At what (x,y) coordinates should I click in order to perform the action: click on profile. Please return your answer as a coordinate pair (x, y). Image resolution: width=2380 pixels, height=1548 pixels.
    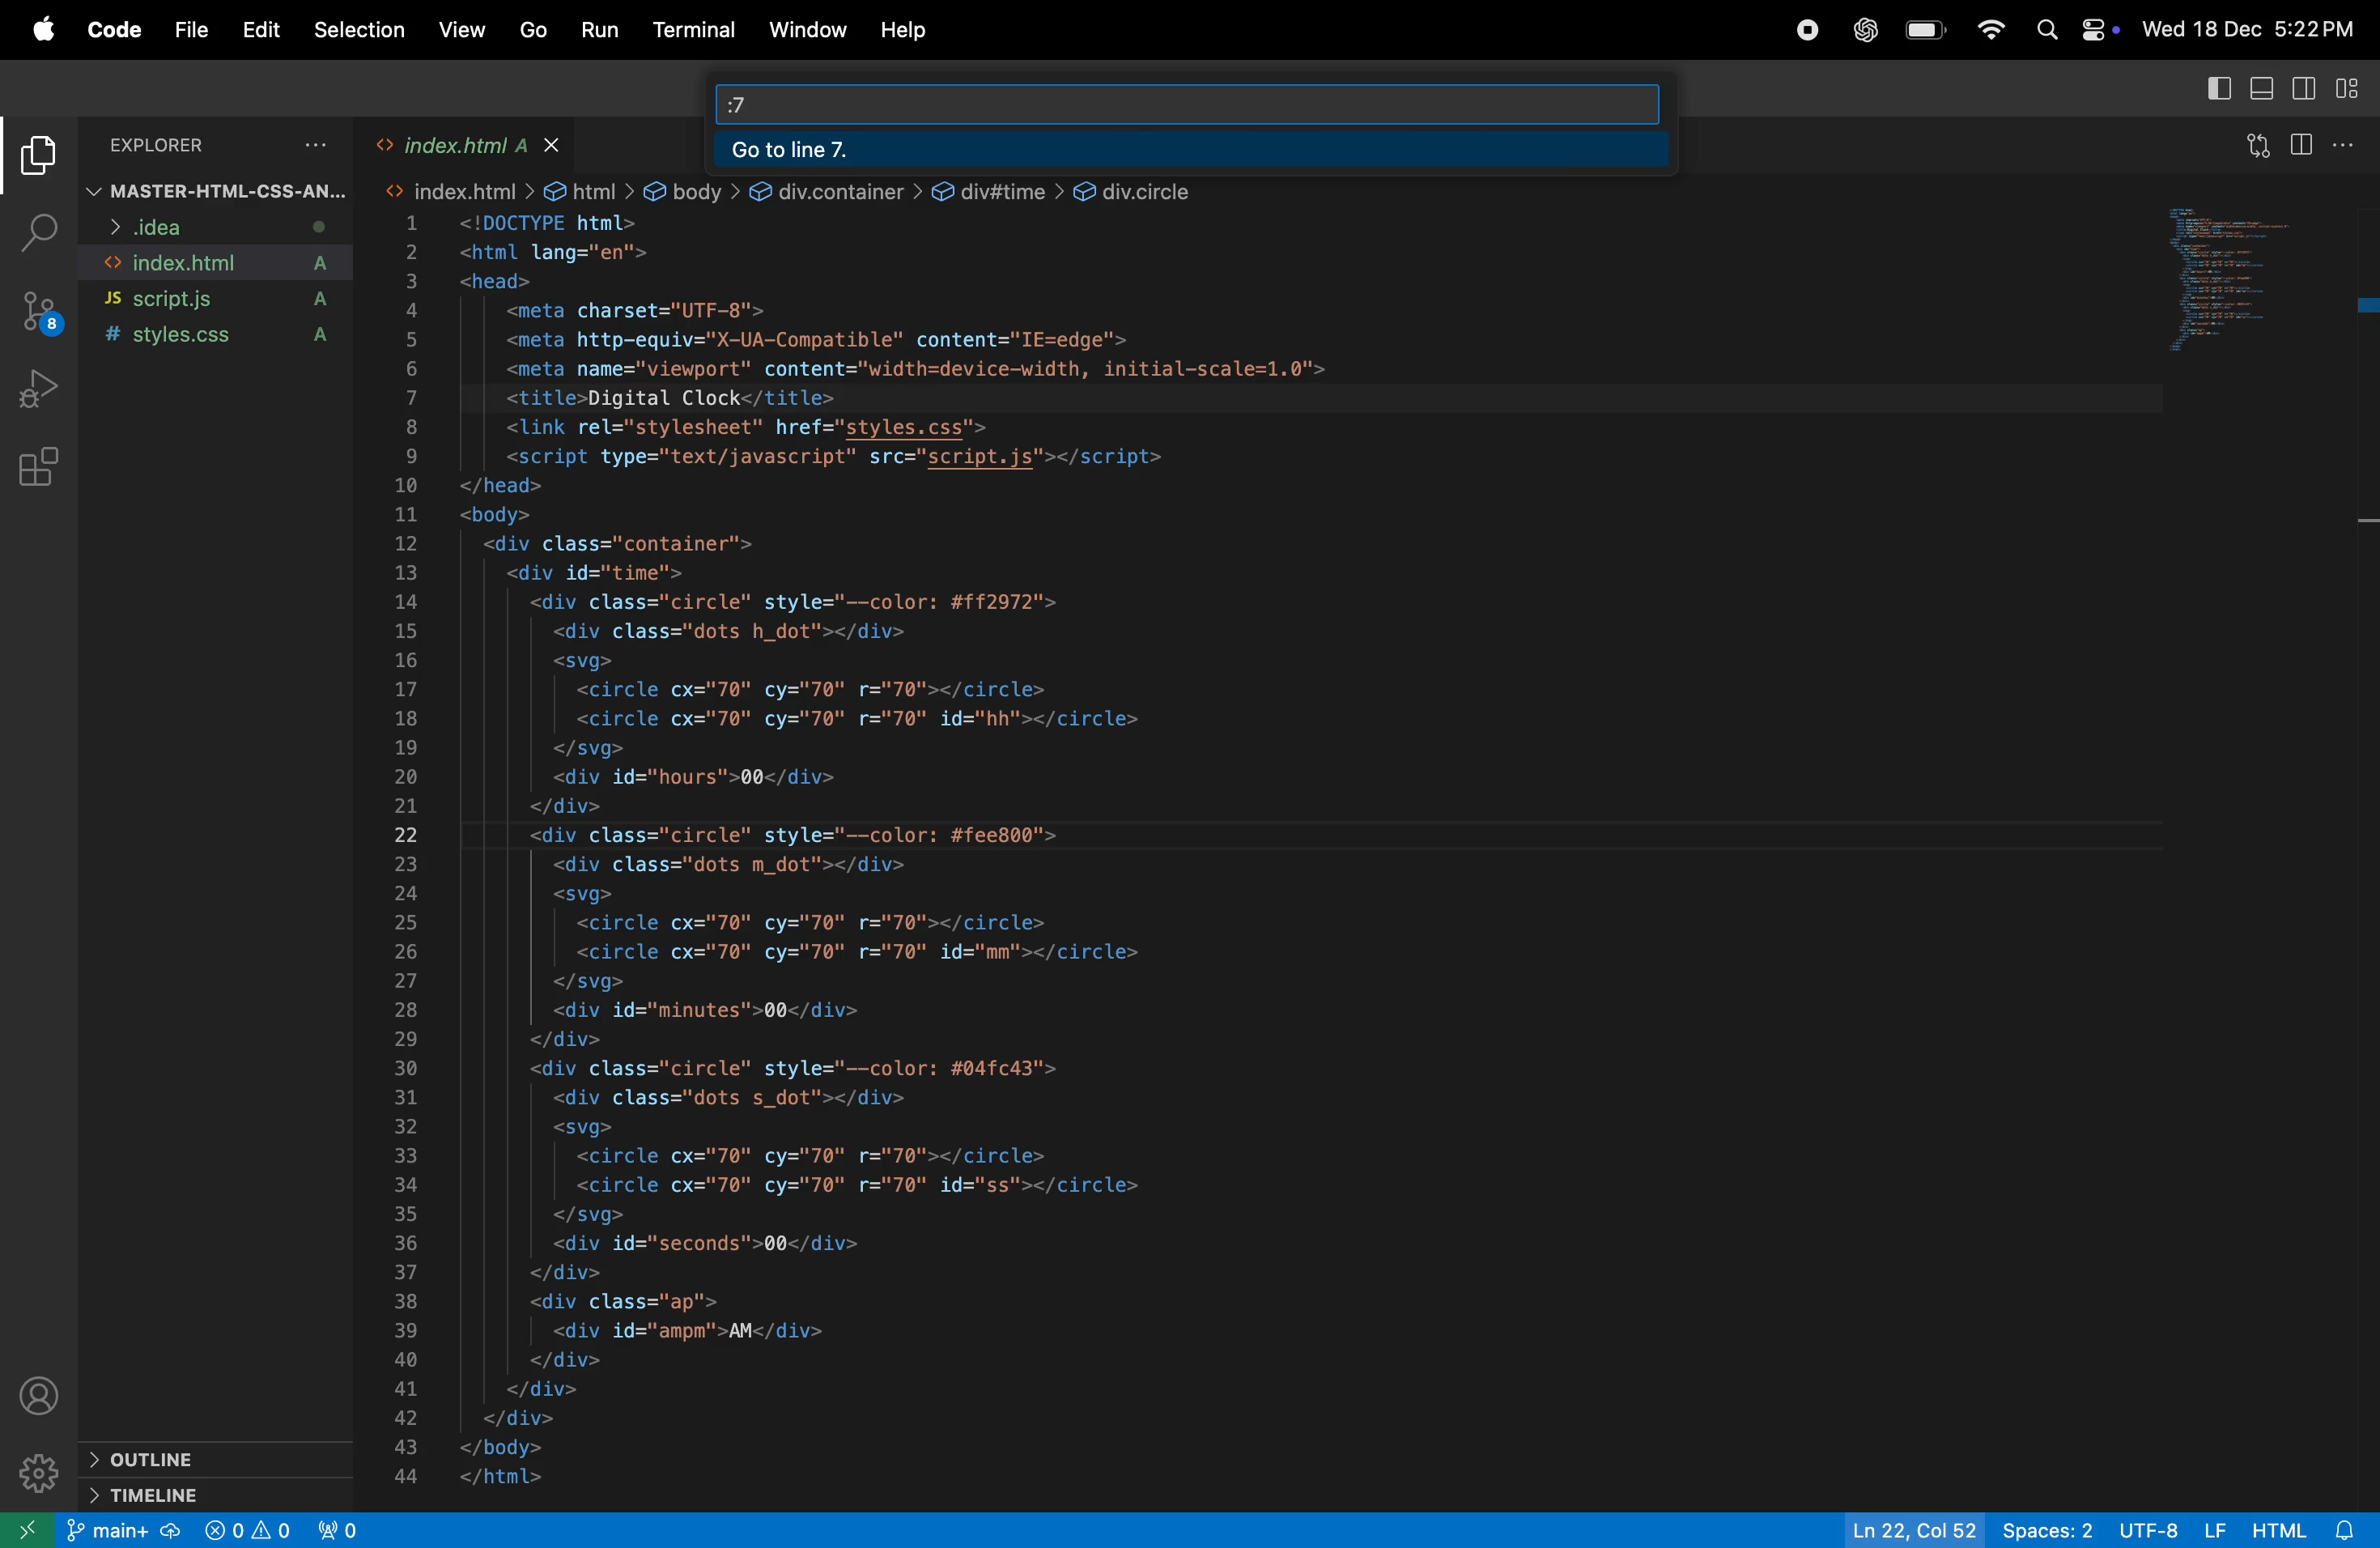
    Looking at the image, I should click on (47, 1395).